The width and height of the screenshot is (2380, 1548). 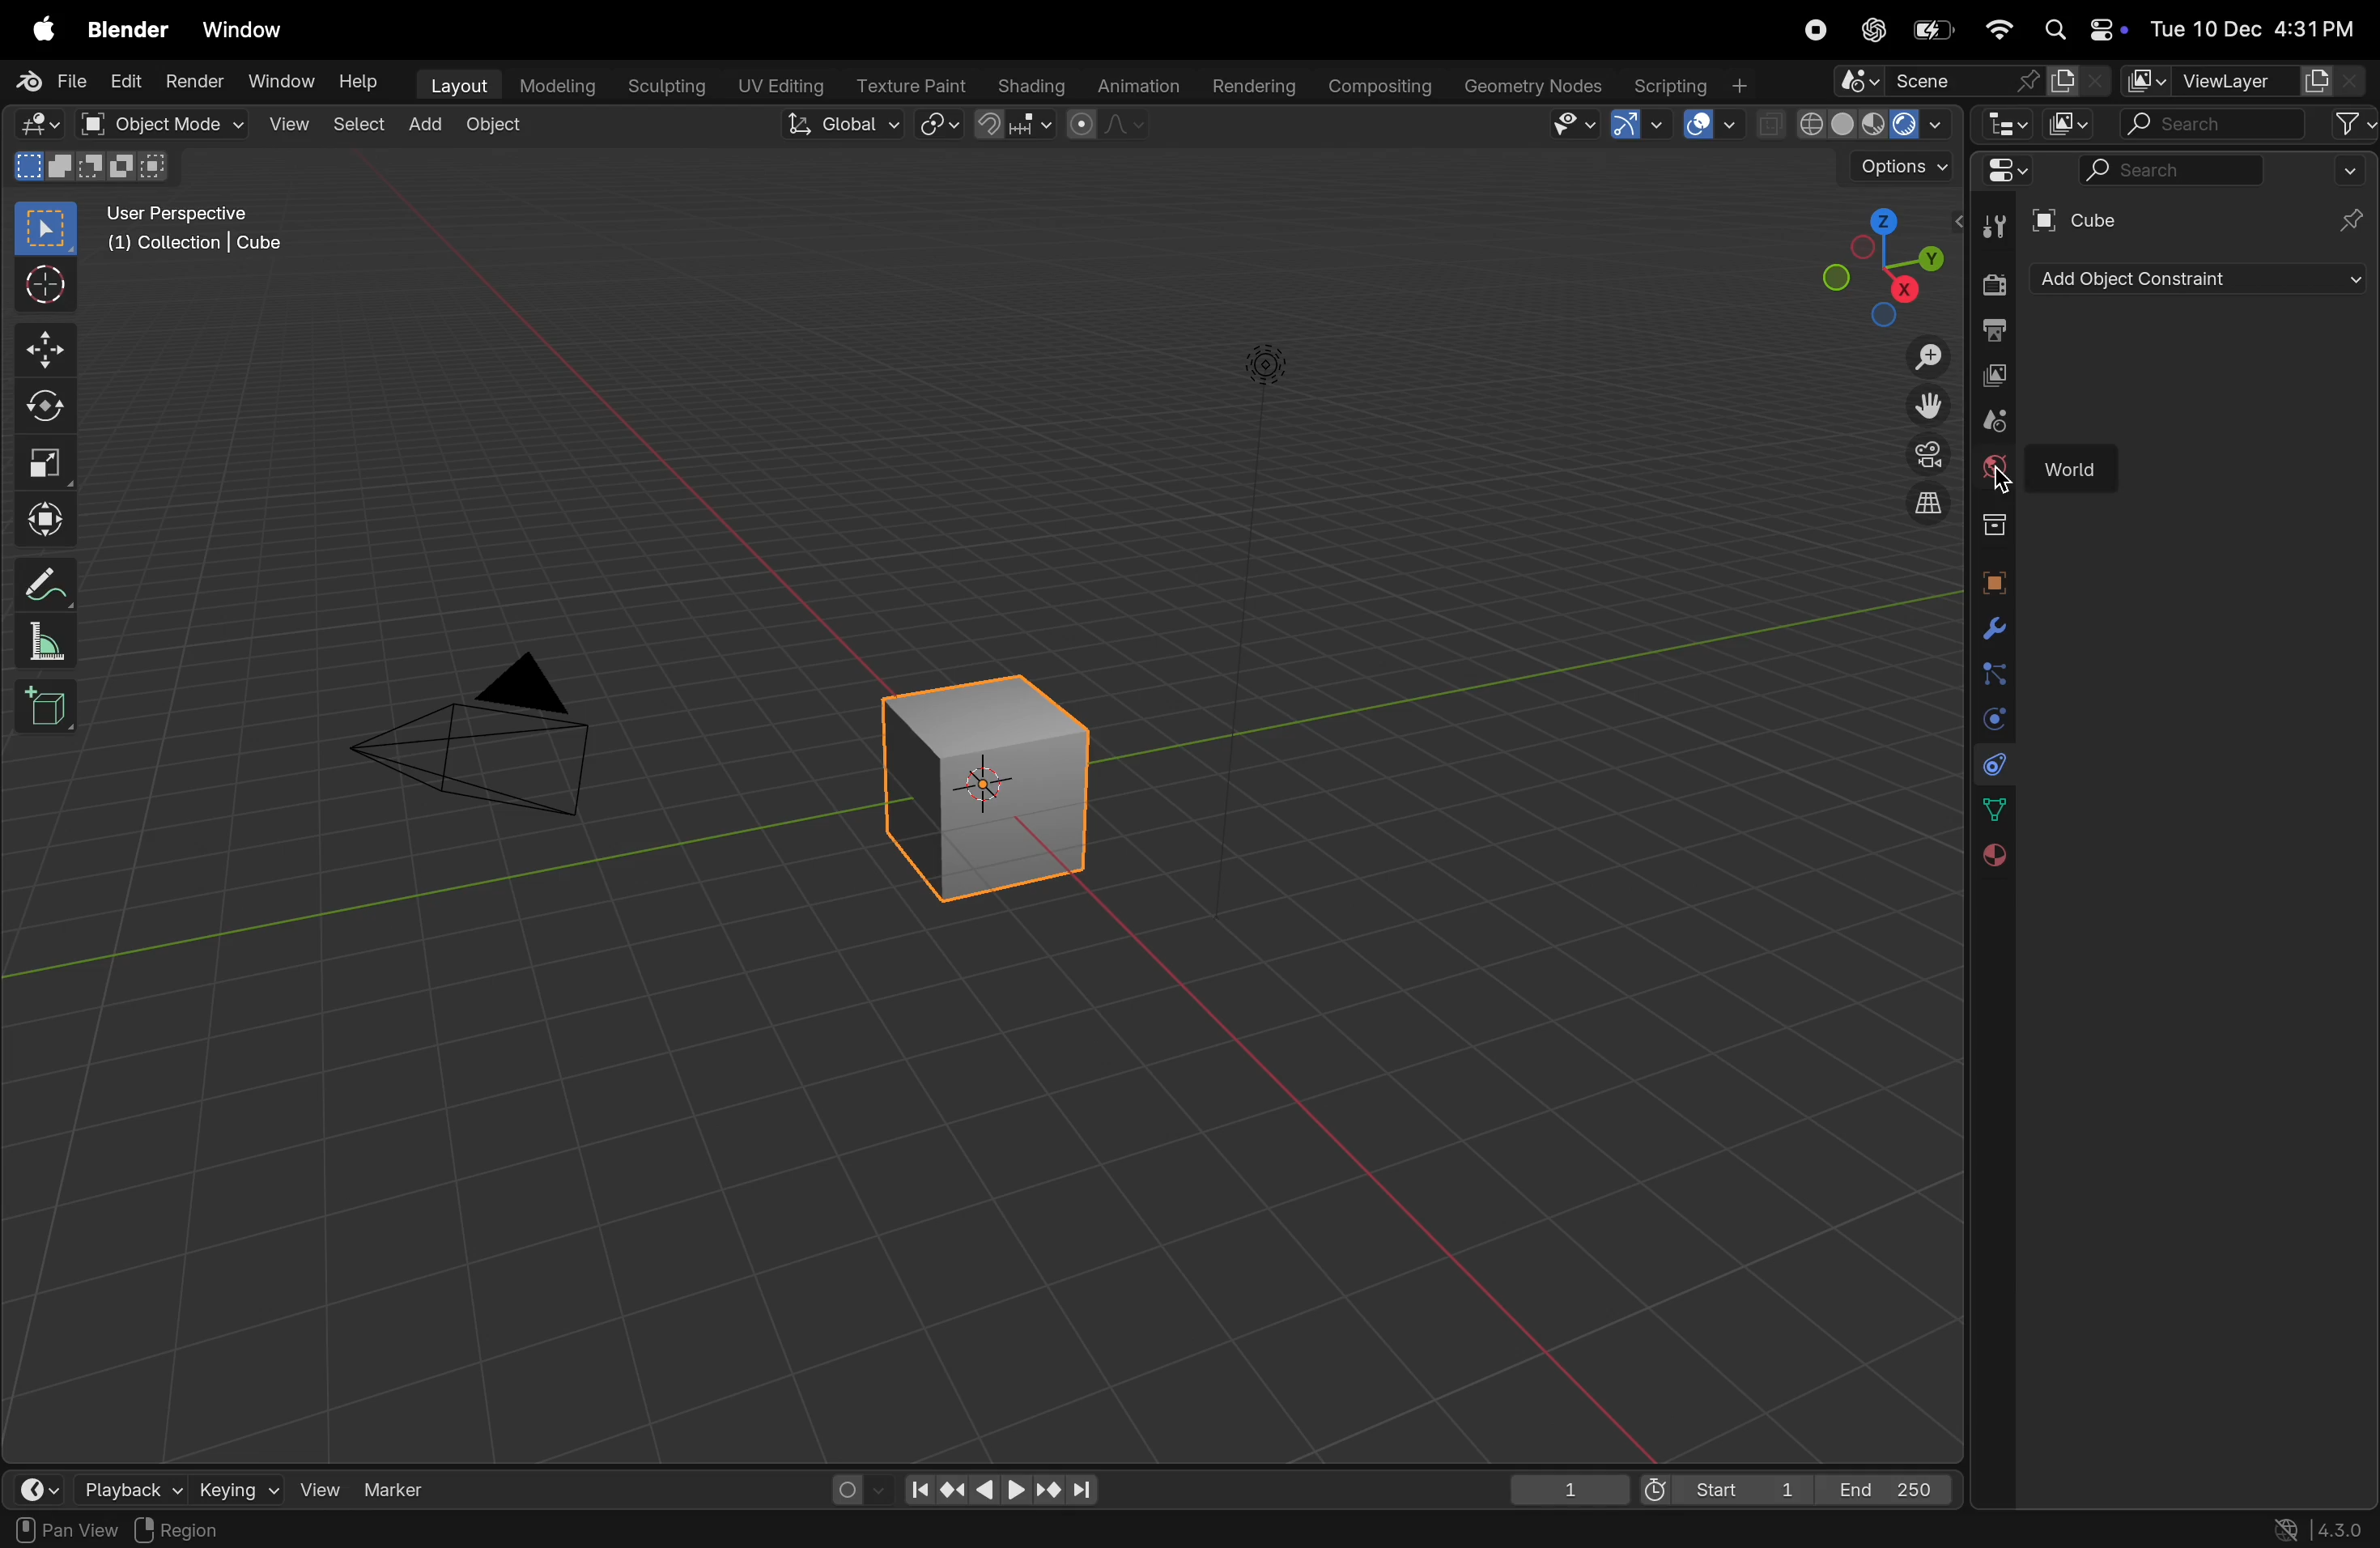 What do you see at coordinates (2328, 1529) in the screenshot?
I see `version` at bounding box center [2328, 1529].